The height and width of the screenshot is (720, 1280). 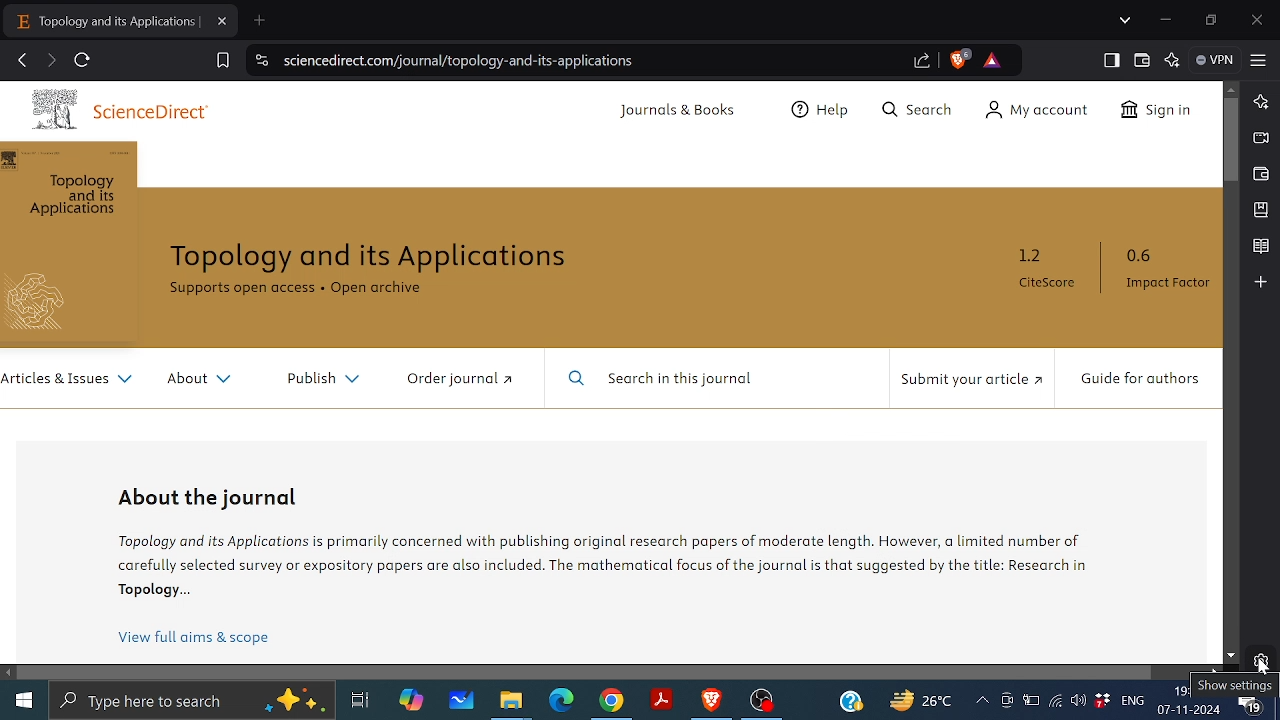 What do you see at coordinates (371, 256) in the screenshot?
I see `Topology and its Applications` at bounding box center [371, 256].